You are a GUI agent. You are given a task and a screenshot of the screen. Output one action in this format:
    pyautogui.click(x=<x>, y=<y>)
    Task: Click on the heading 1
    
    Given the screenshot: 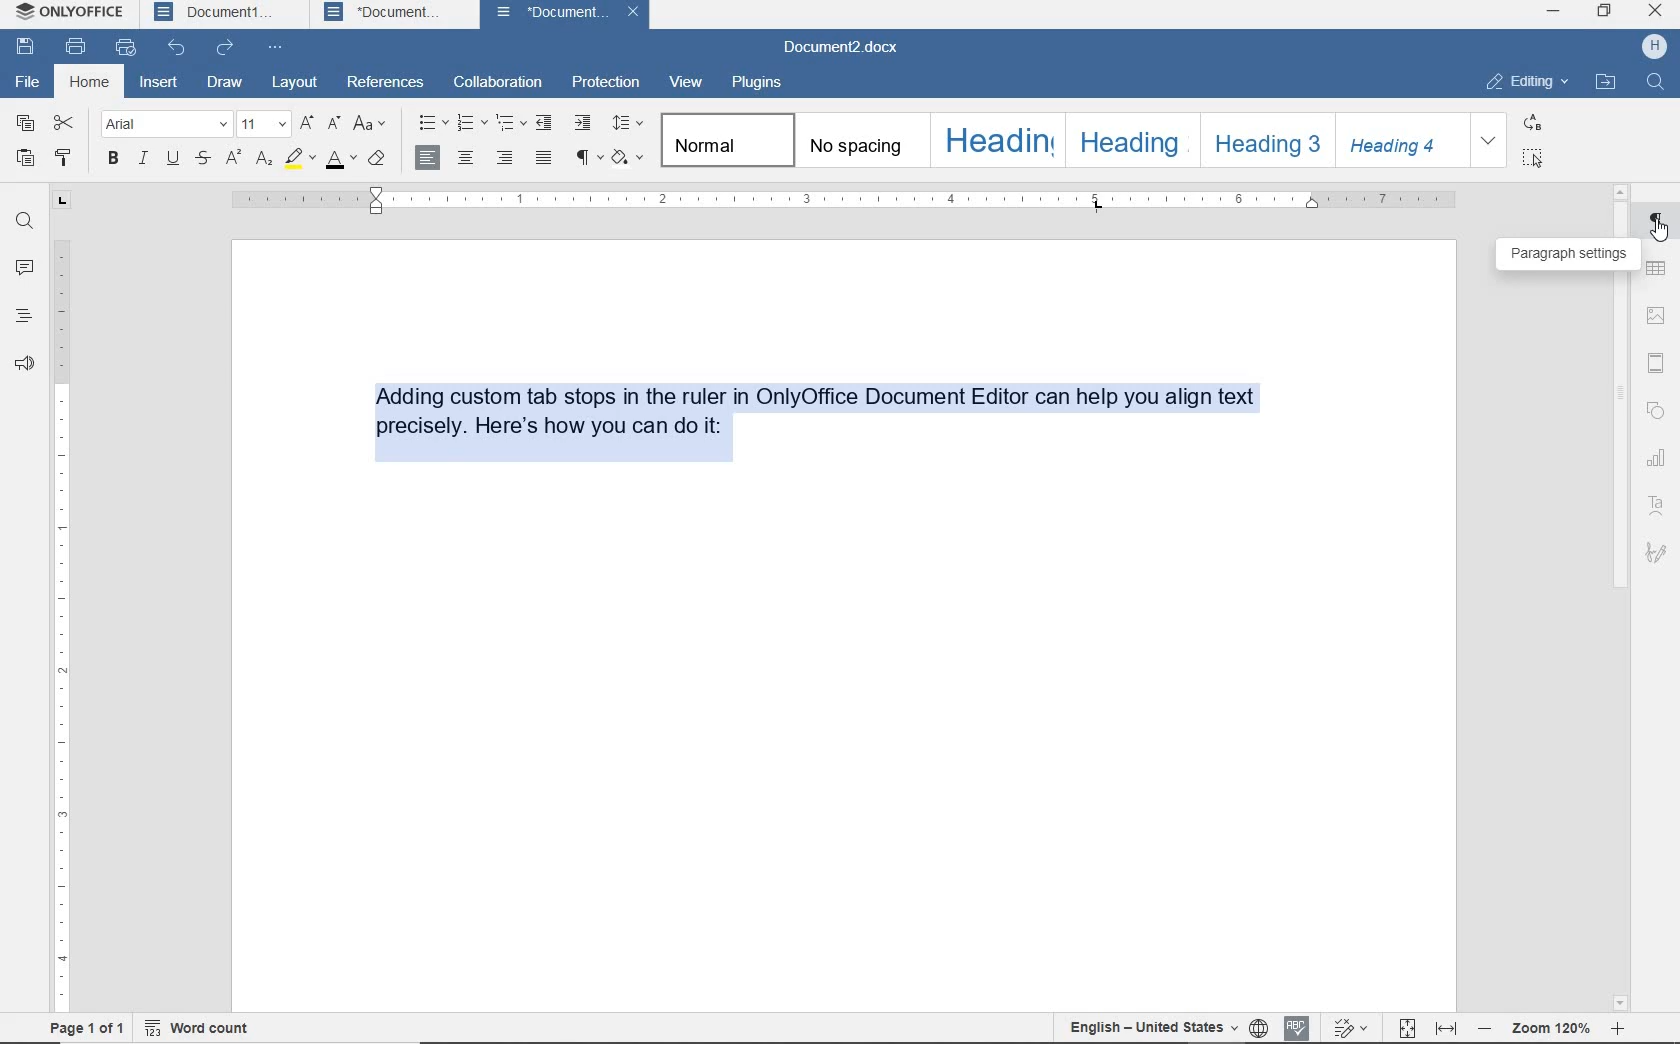 What is the action you would take?
    pyautogui.click(x=995, y=141)
    